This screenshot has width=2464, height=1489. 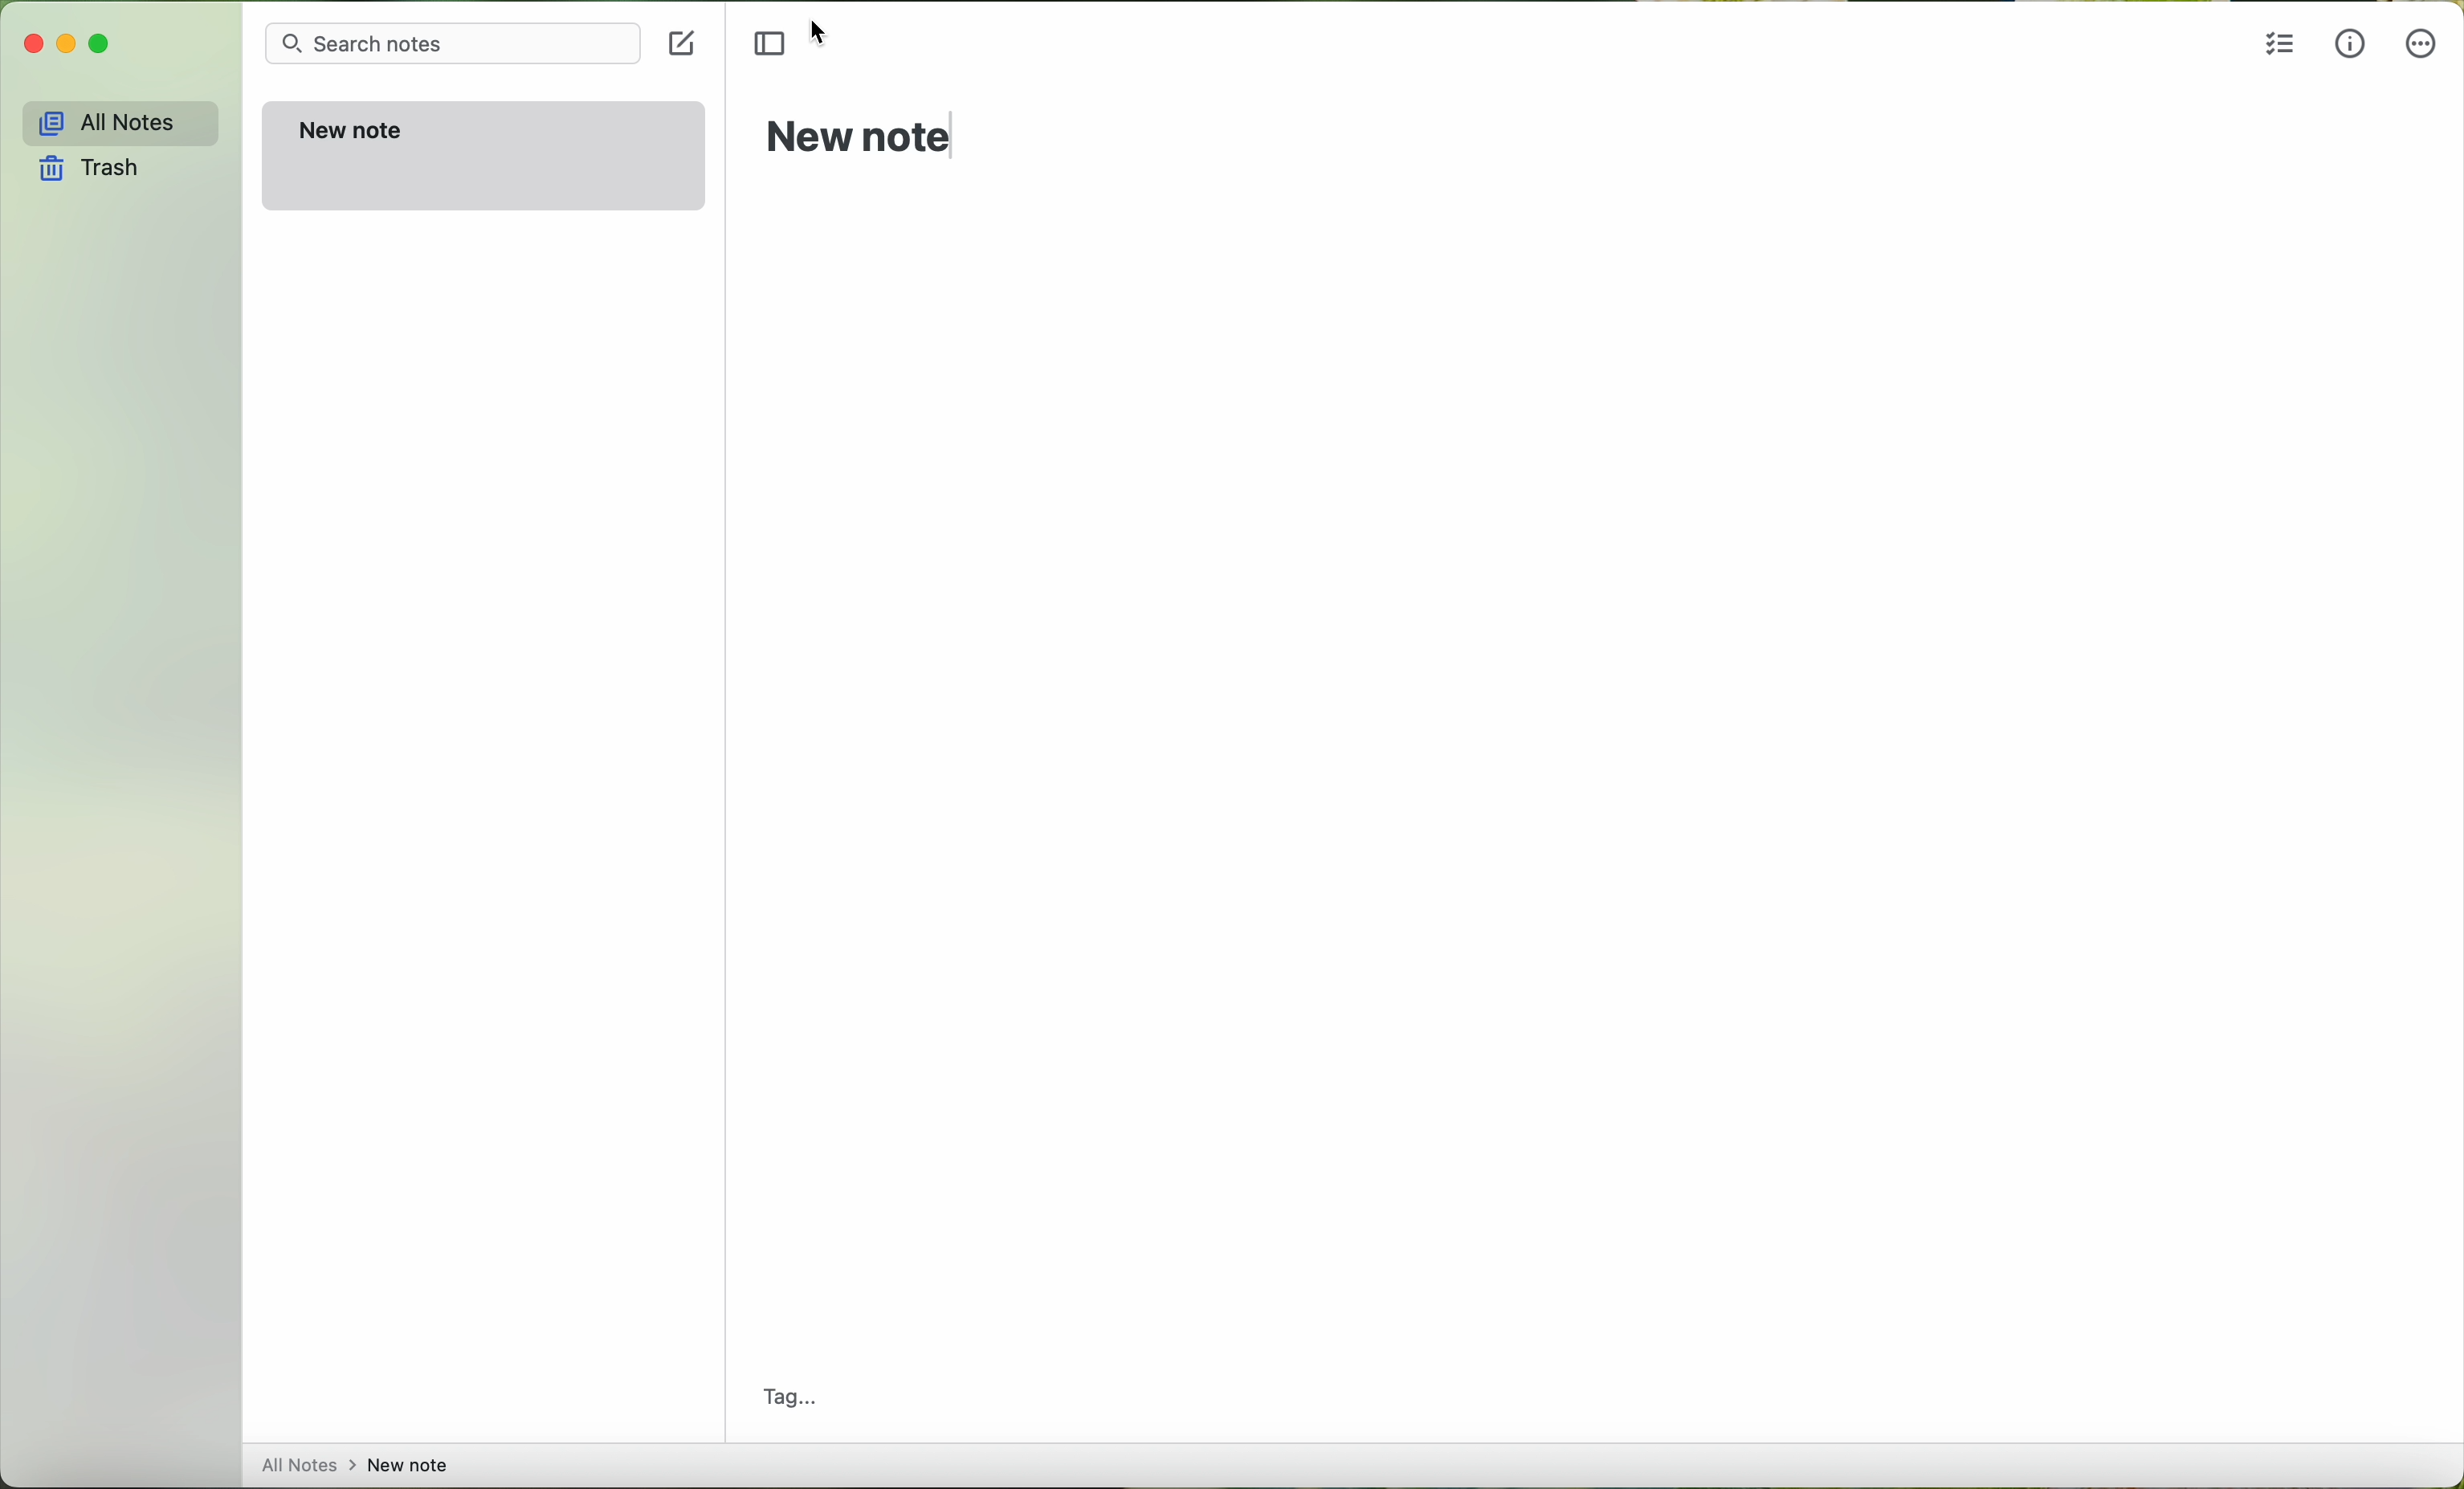 I want to click on toggle sidebr, so click(x=767, y=45).